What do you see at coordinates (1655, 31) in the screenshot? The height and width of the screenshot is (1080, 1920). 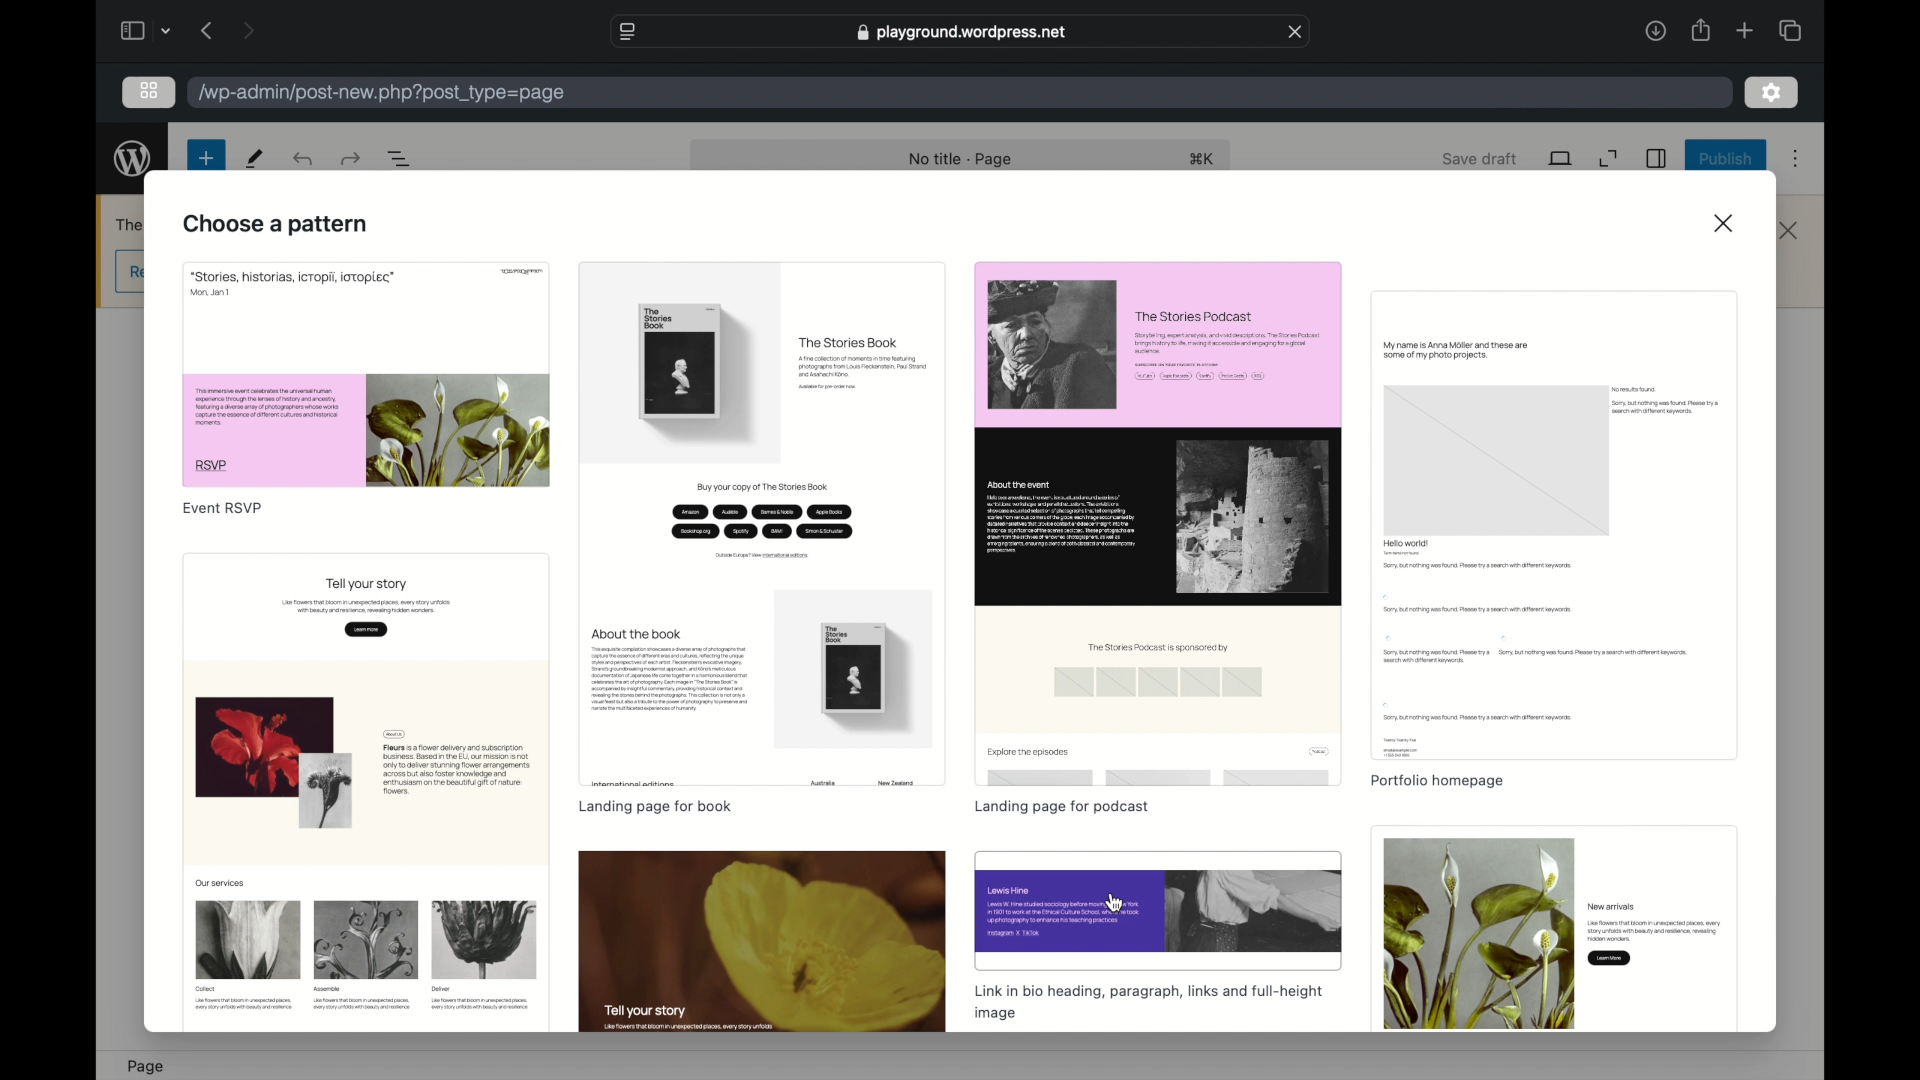 I see `downloads` at bounding box center [1655, 31].